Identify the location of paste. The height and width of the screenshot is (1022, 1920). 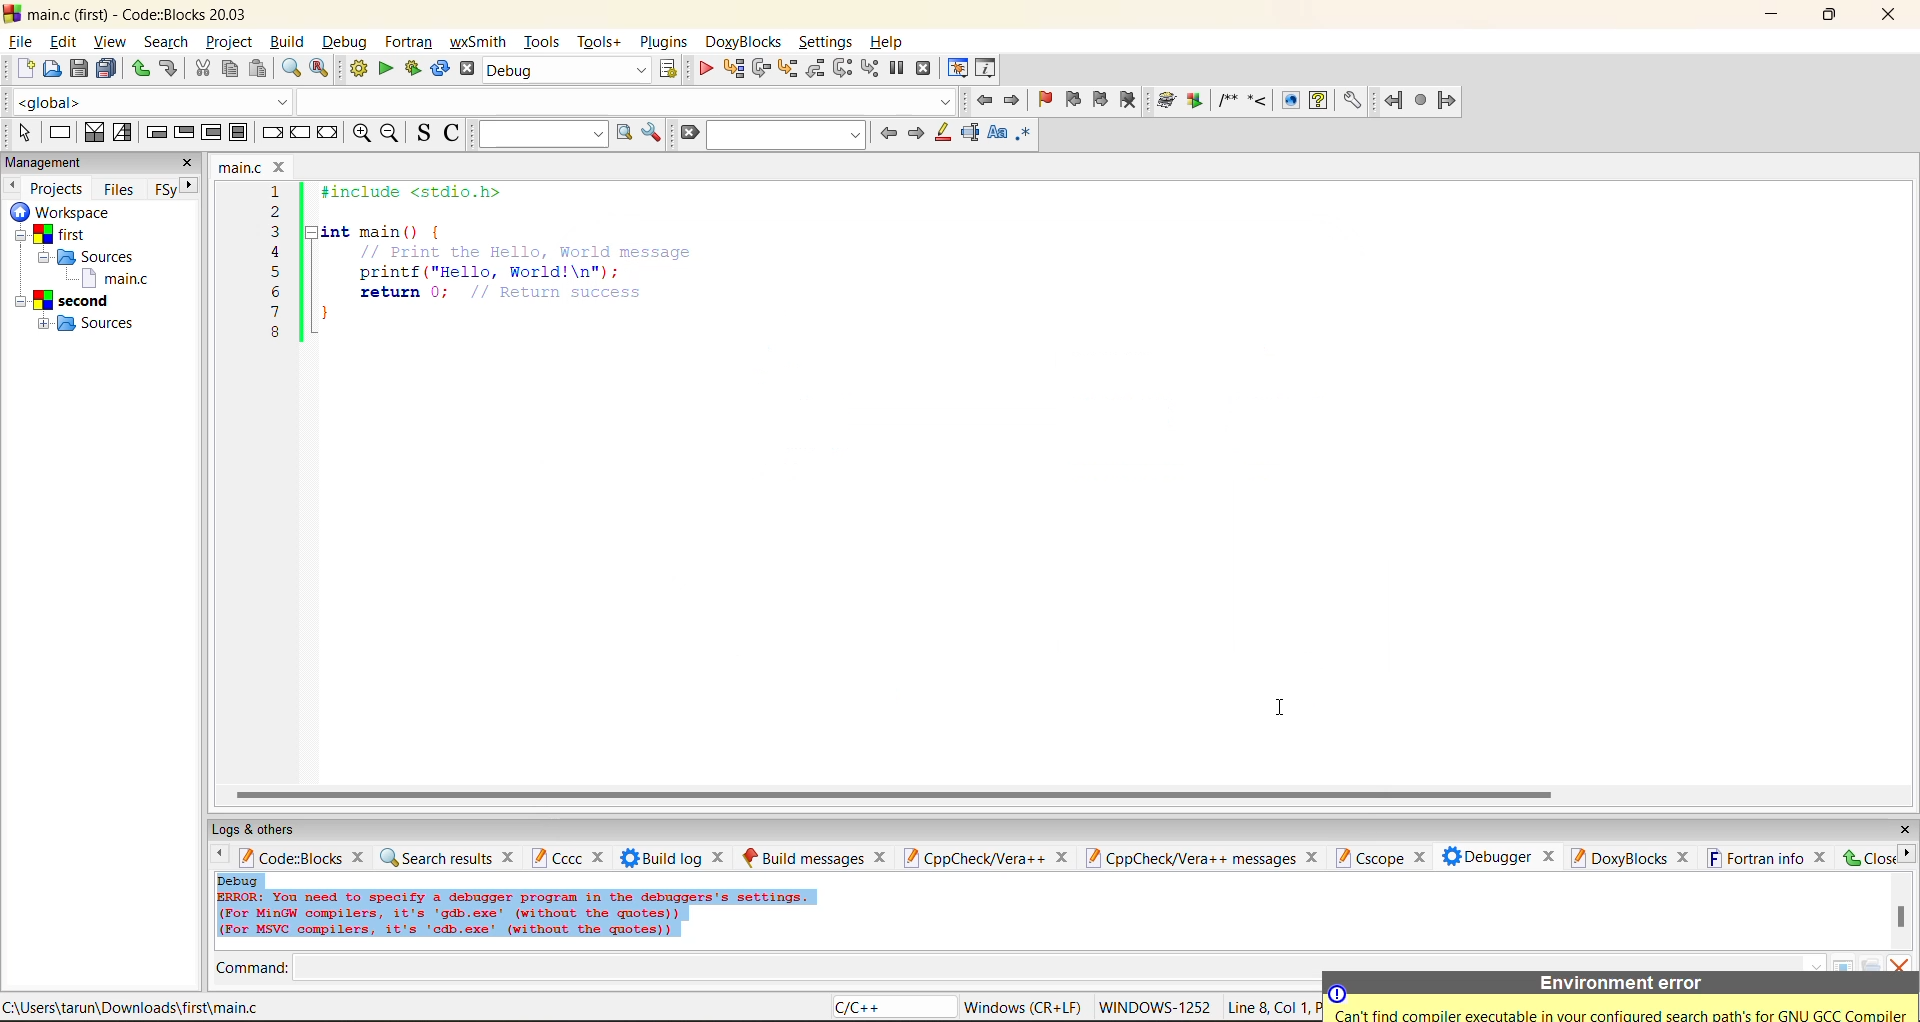
(258, 69).